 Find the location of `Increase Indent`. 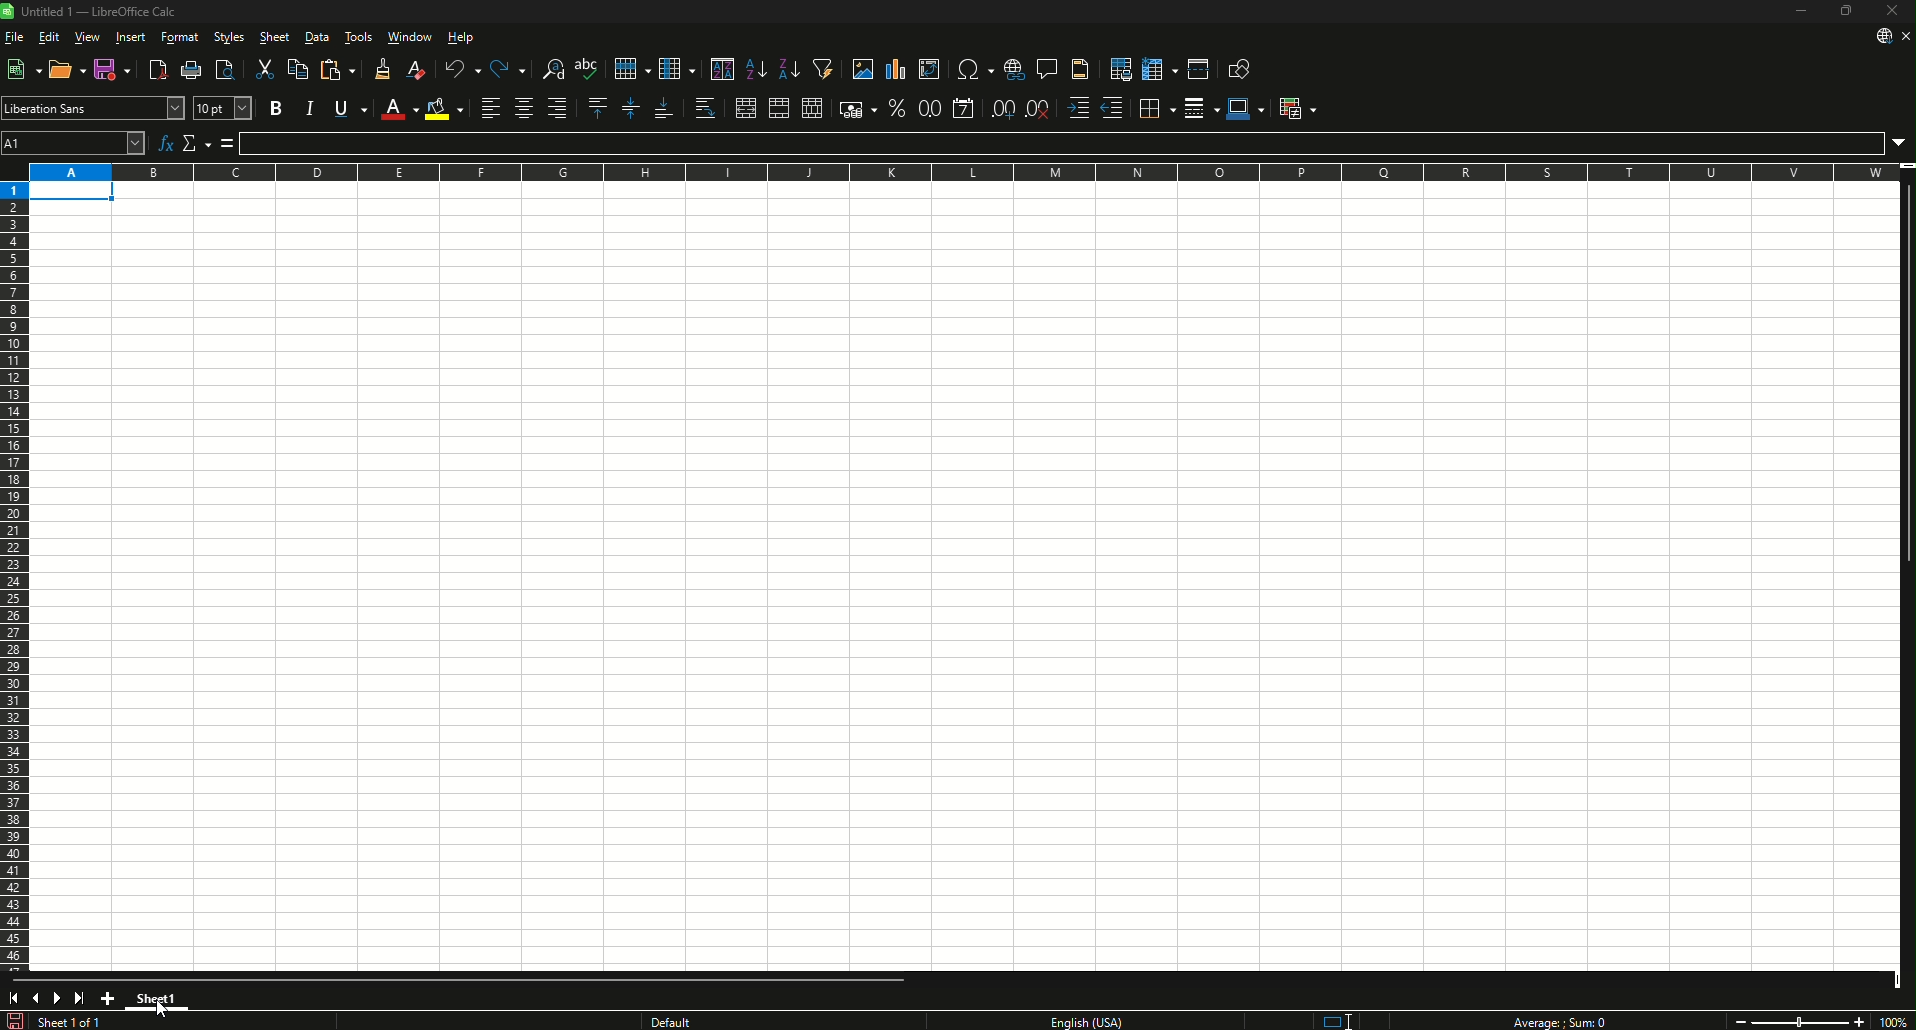

Increase Indent is located at coordinates (1079, 108).